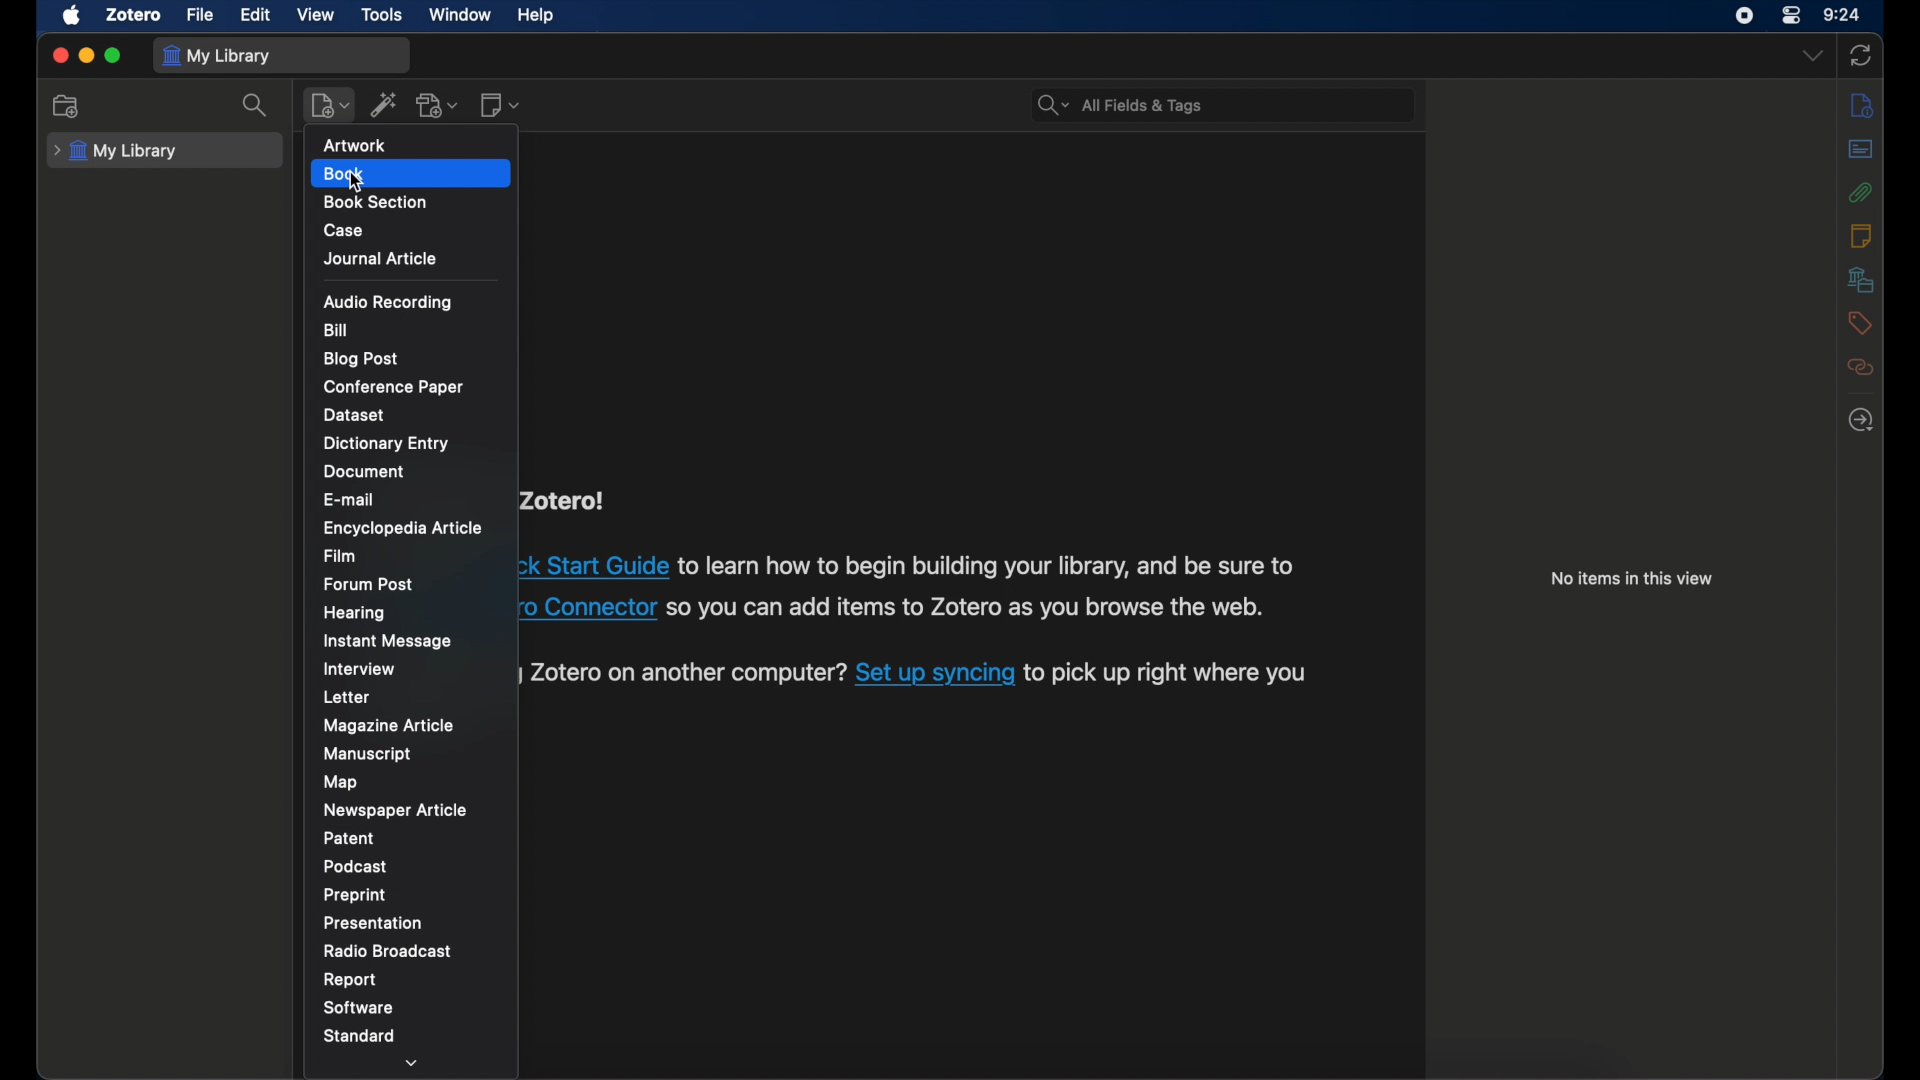 Image resolution: width=1920 pixels, height=1080 pixels. Describe the element at coordinates (499, 104) in the screenshot. I see `new note` at that location.